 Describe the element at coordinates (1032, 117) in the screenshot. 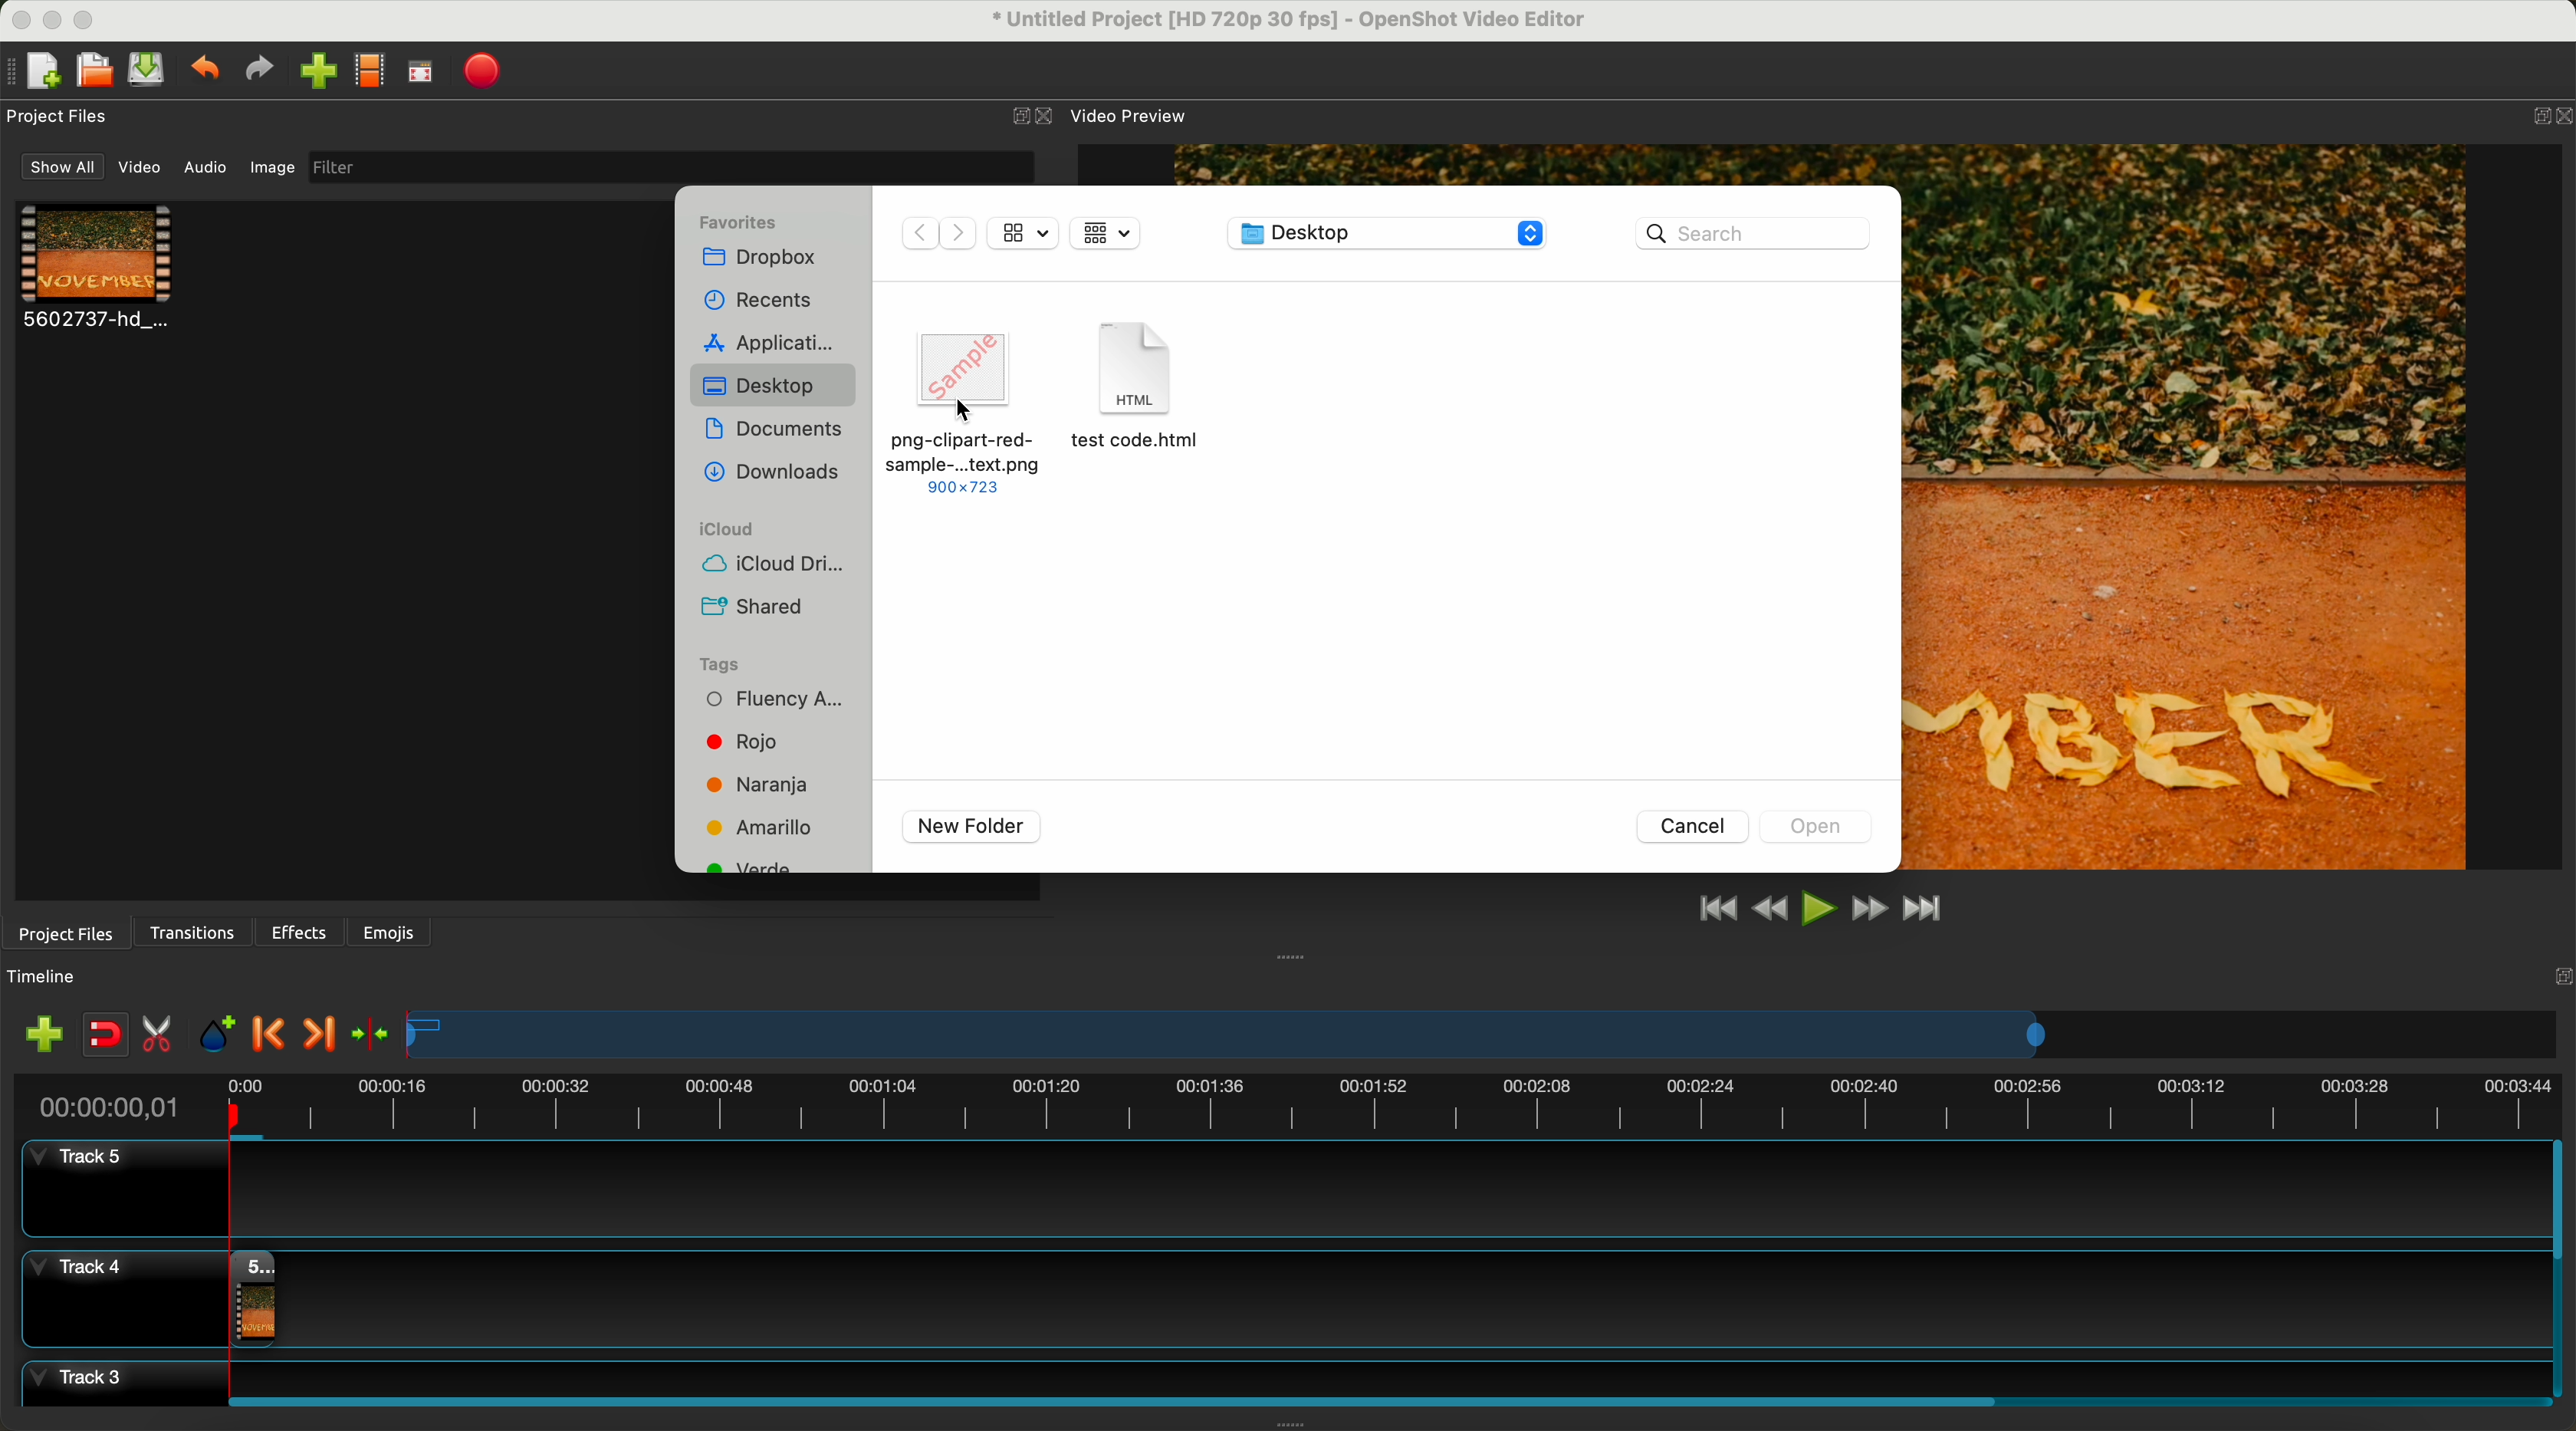

I see `close` at that location.